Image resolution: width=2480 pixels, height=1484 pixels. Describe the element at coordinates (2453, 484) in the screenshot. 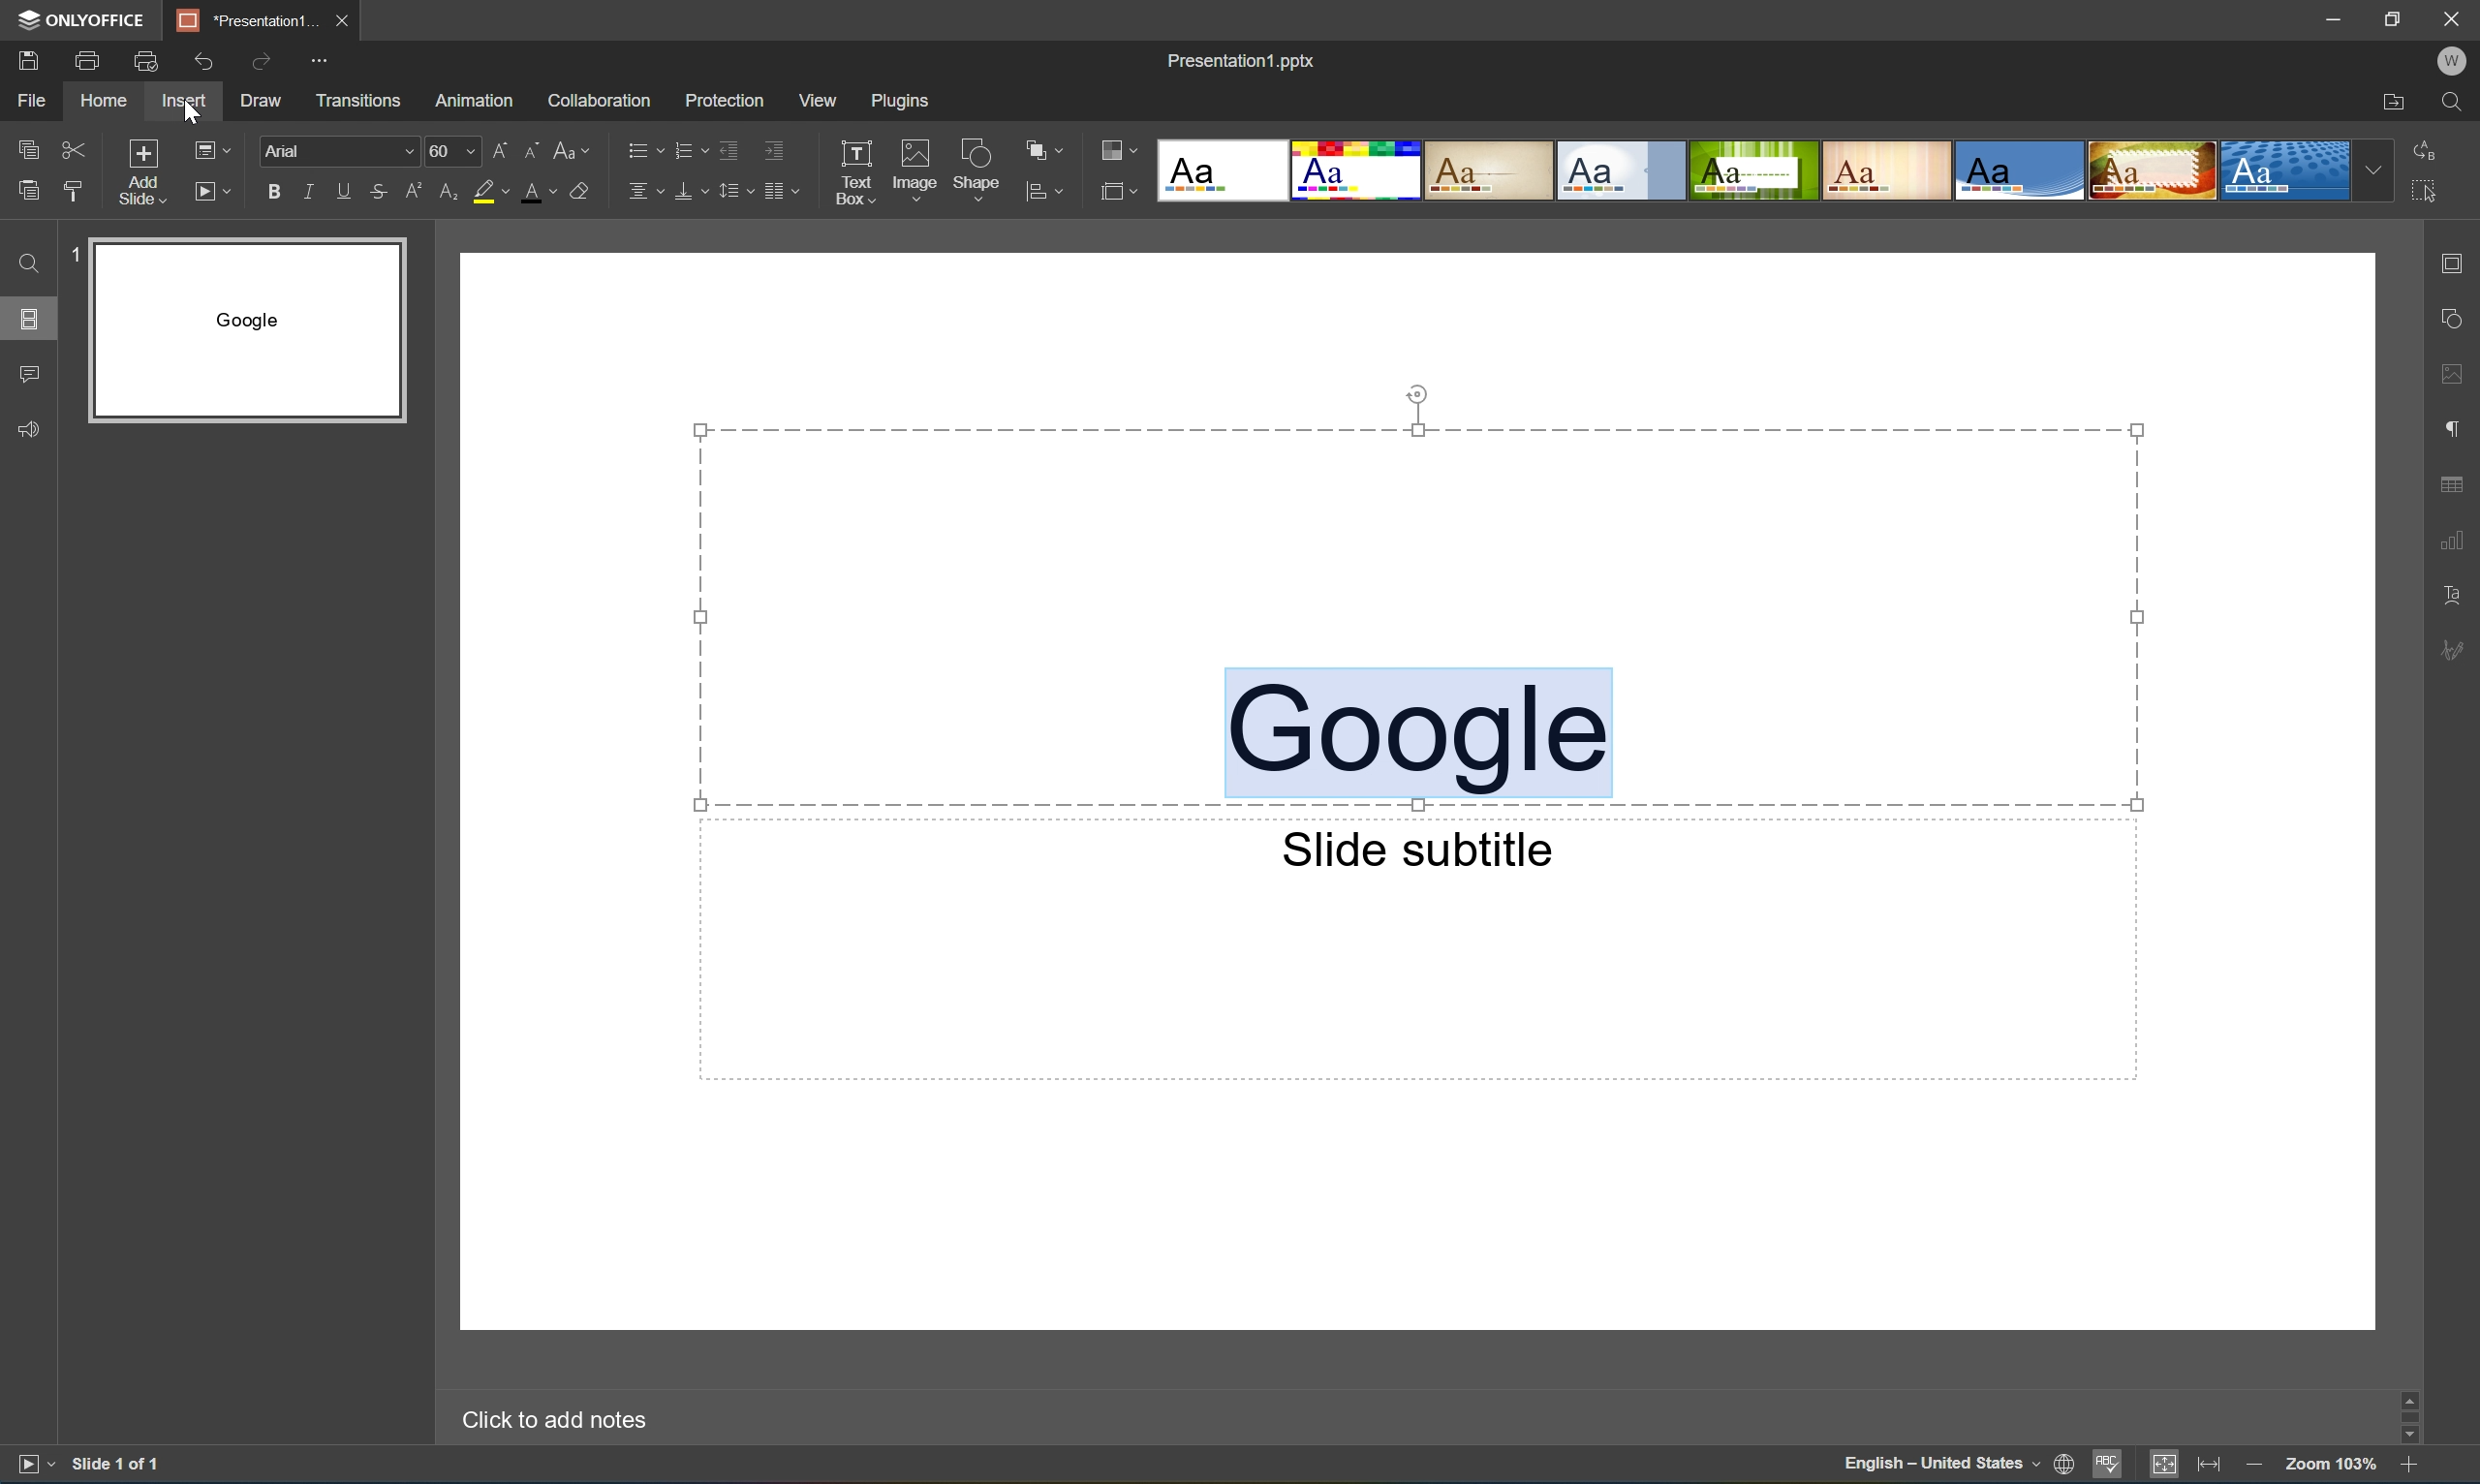

I see `Table settings` at that location.